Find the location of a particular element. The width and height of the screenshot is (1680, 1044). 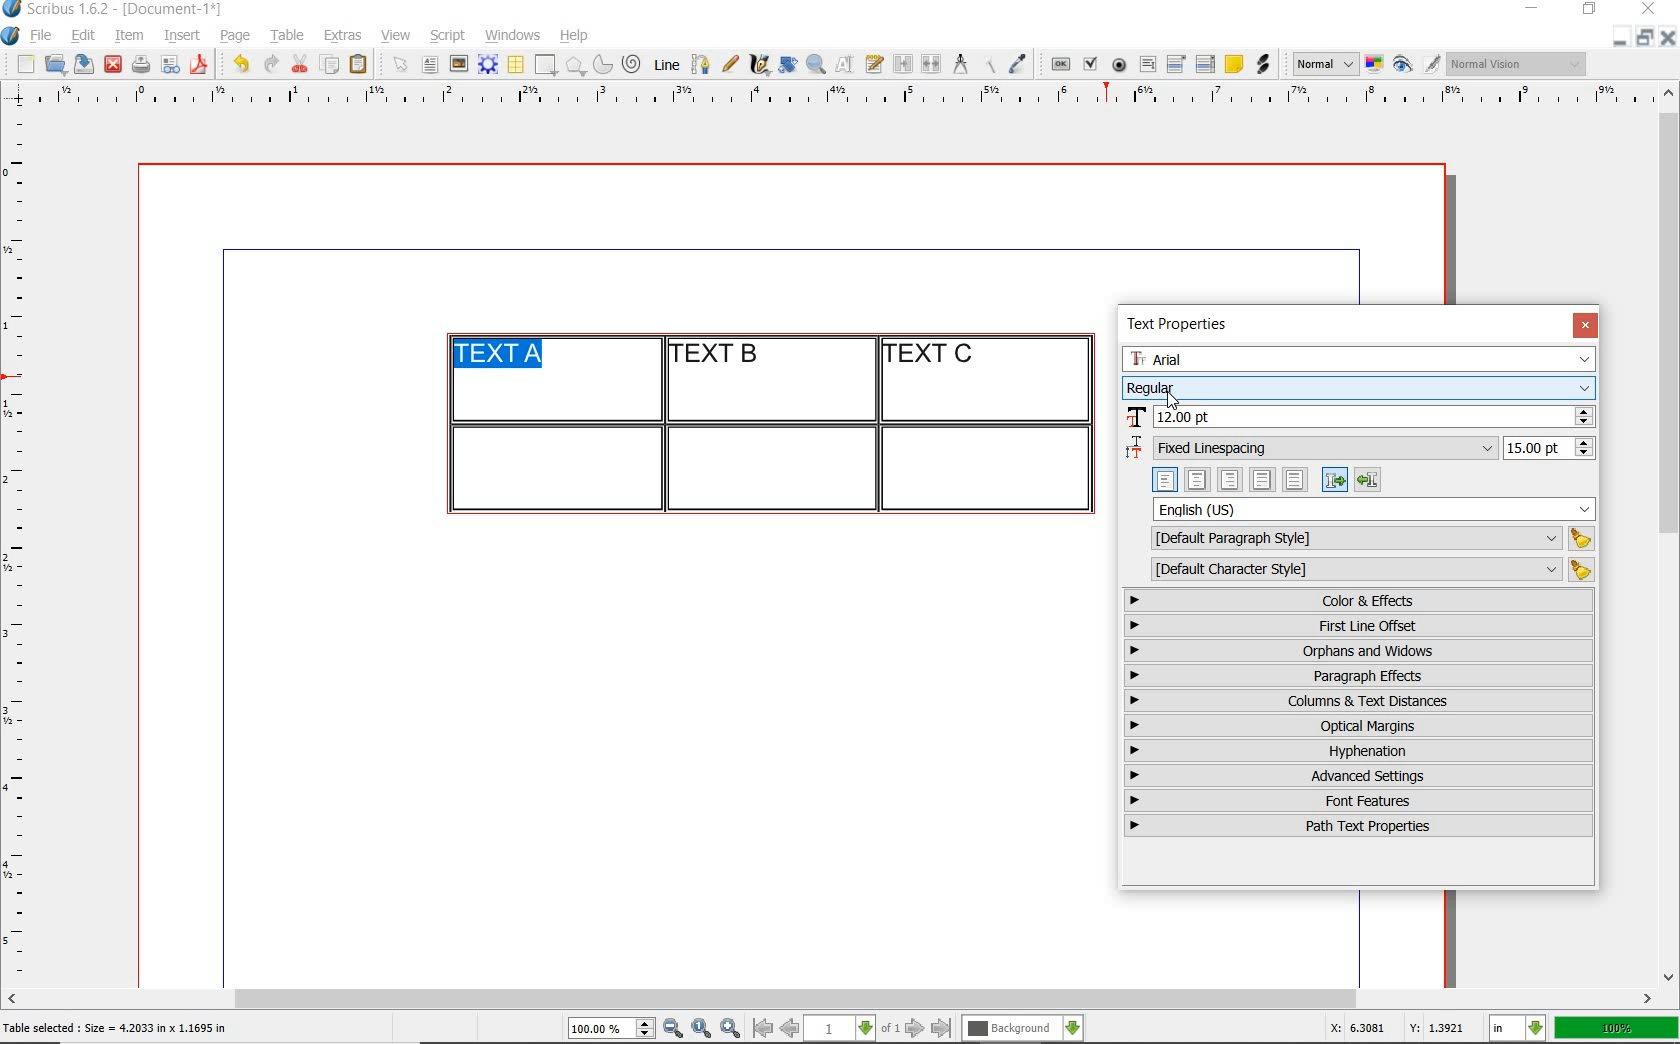

text properties is located at coordinates (1176, 327).